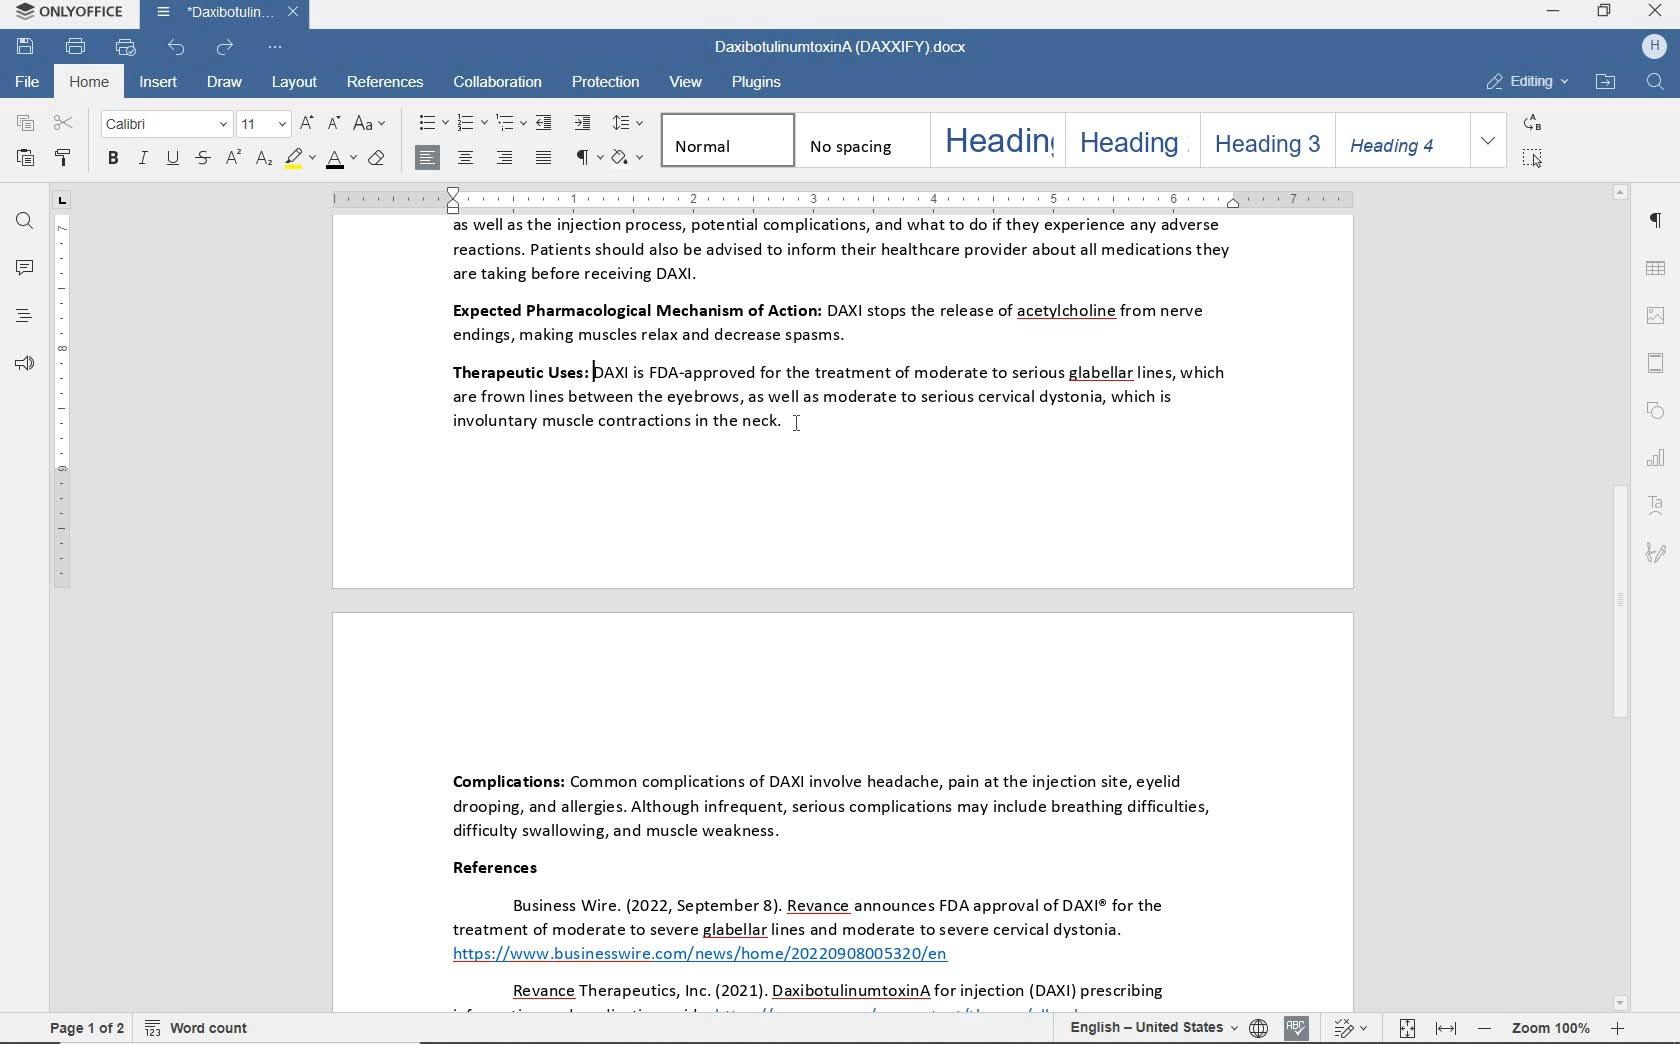 The height and width of the screenshot is (1044, 1680). I want to click on file, so click(29, 82).